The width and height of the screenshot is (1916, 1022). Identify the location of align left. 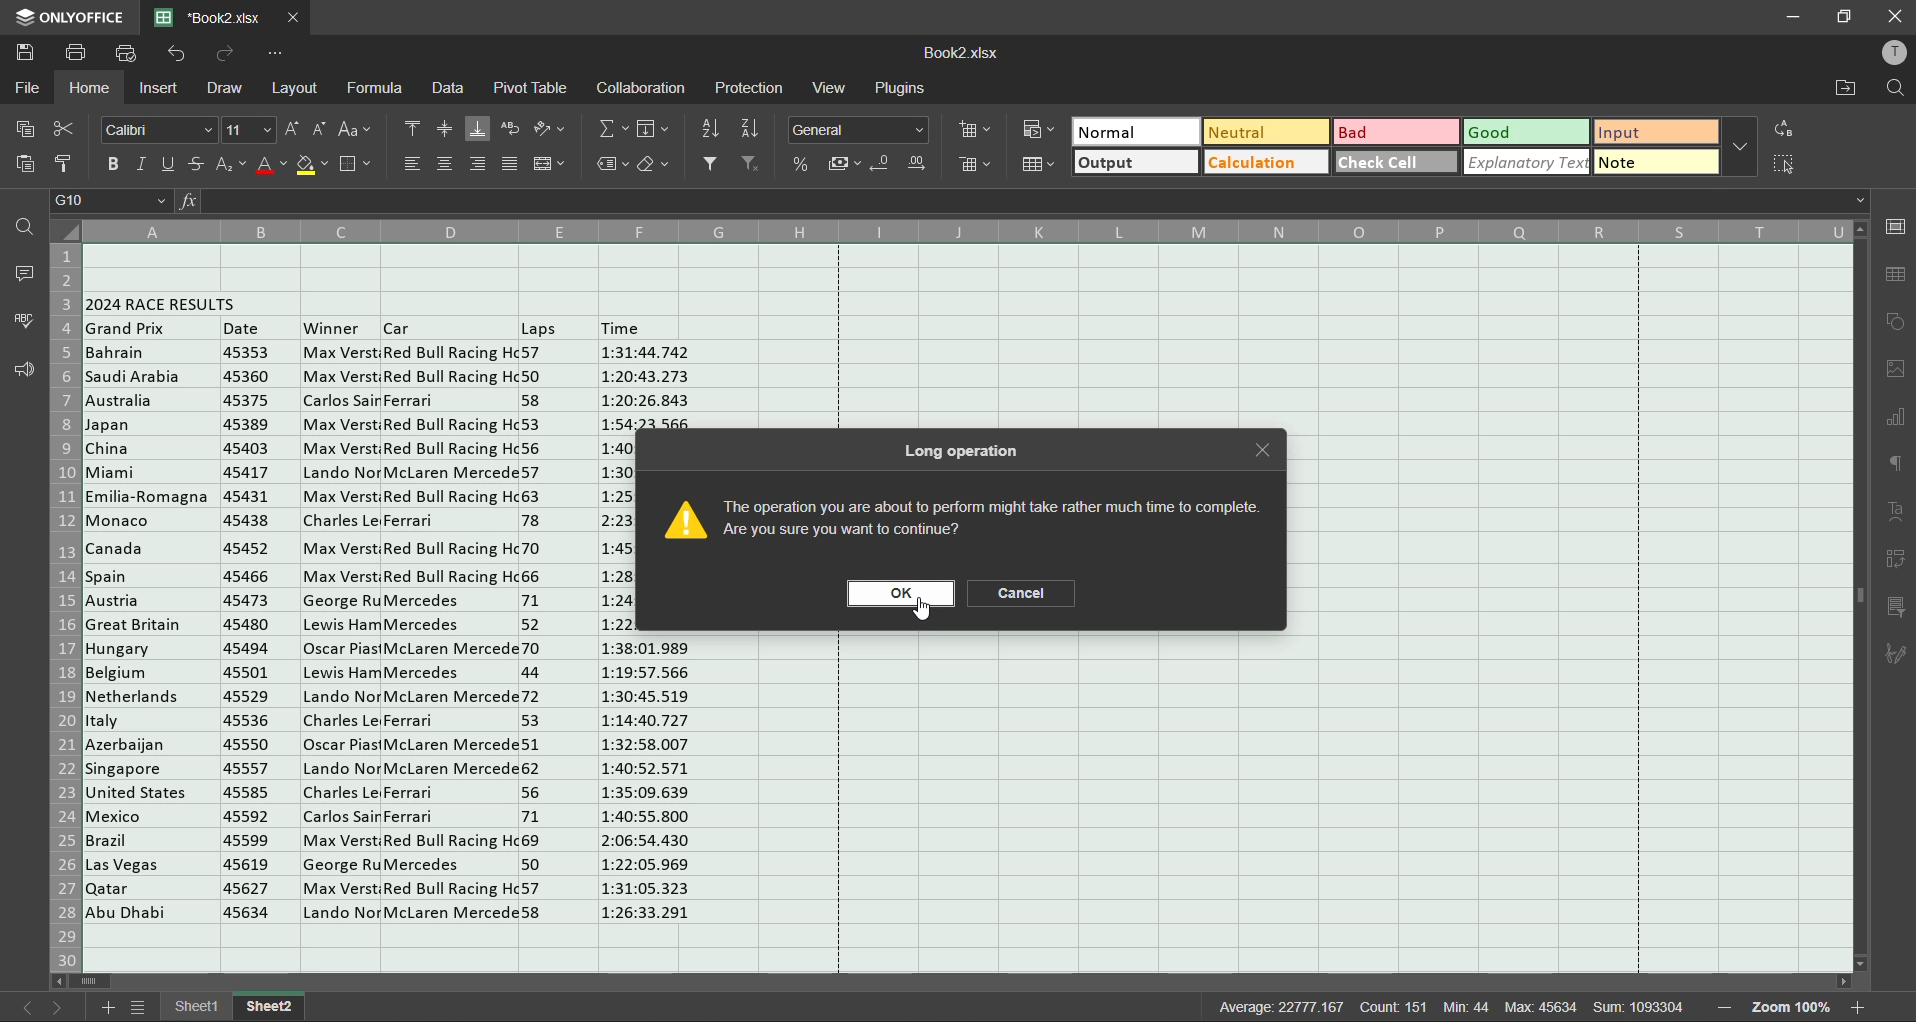
(413, 163).